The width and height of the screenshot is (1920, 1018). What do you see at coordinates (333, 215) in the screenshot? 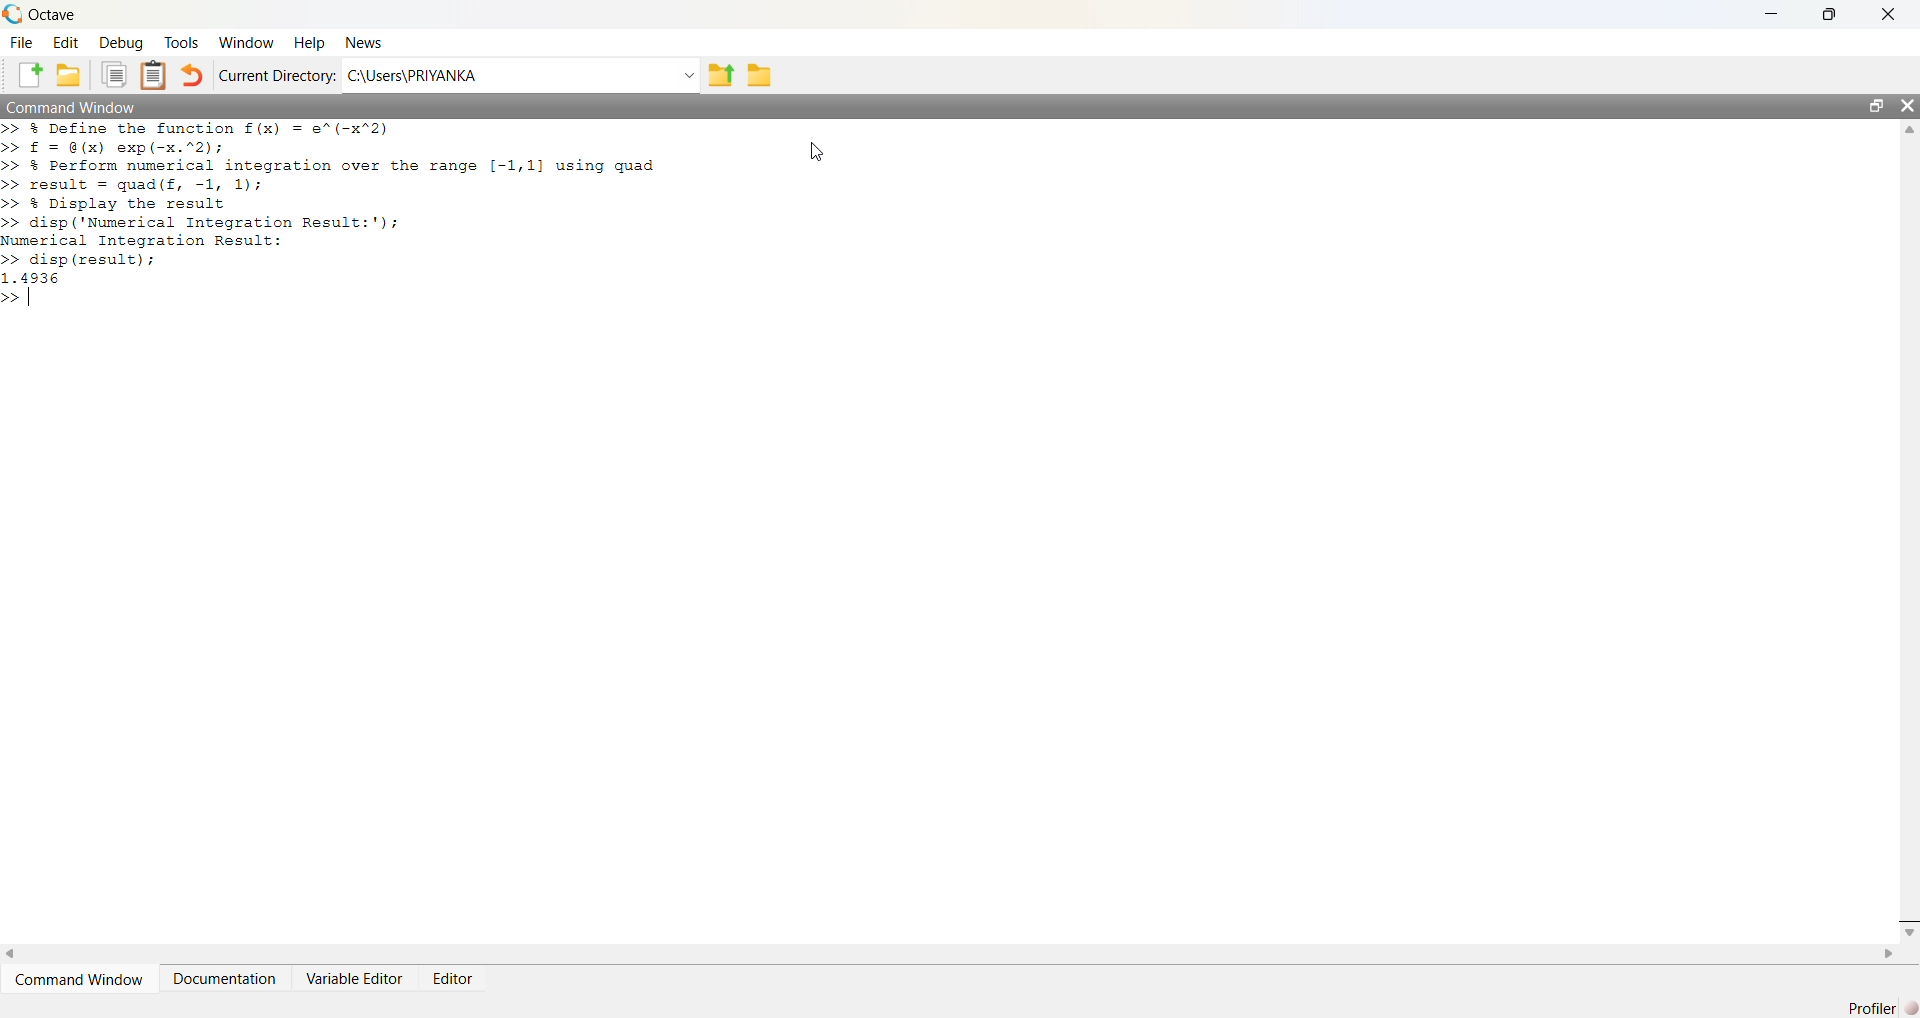
I see `>> % Define the function f(x) = e"(-x"2)

>> £ = @(x) exp(-x.72);

>> % Perform numerical integration over the range [-1,1] using quad
>> result = quad(f, -1, 1);

>> % Display the result

>> disp ('Numerical Integration Result:');

Numerical Integration Result:

>> disp (result);

1.4936

>> |` at bounding box center [333, 215].